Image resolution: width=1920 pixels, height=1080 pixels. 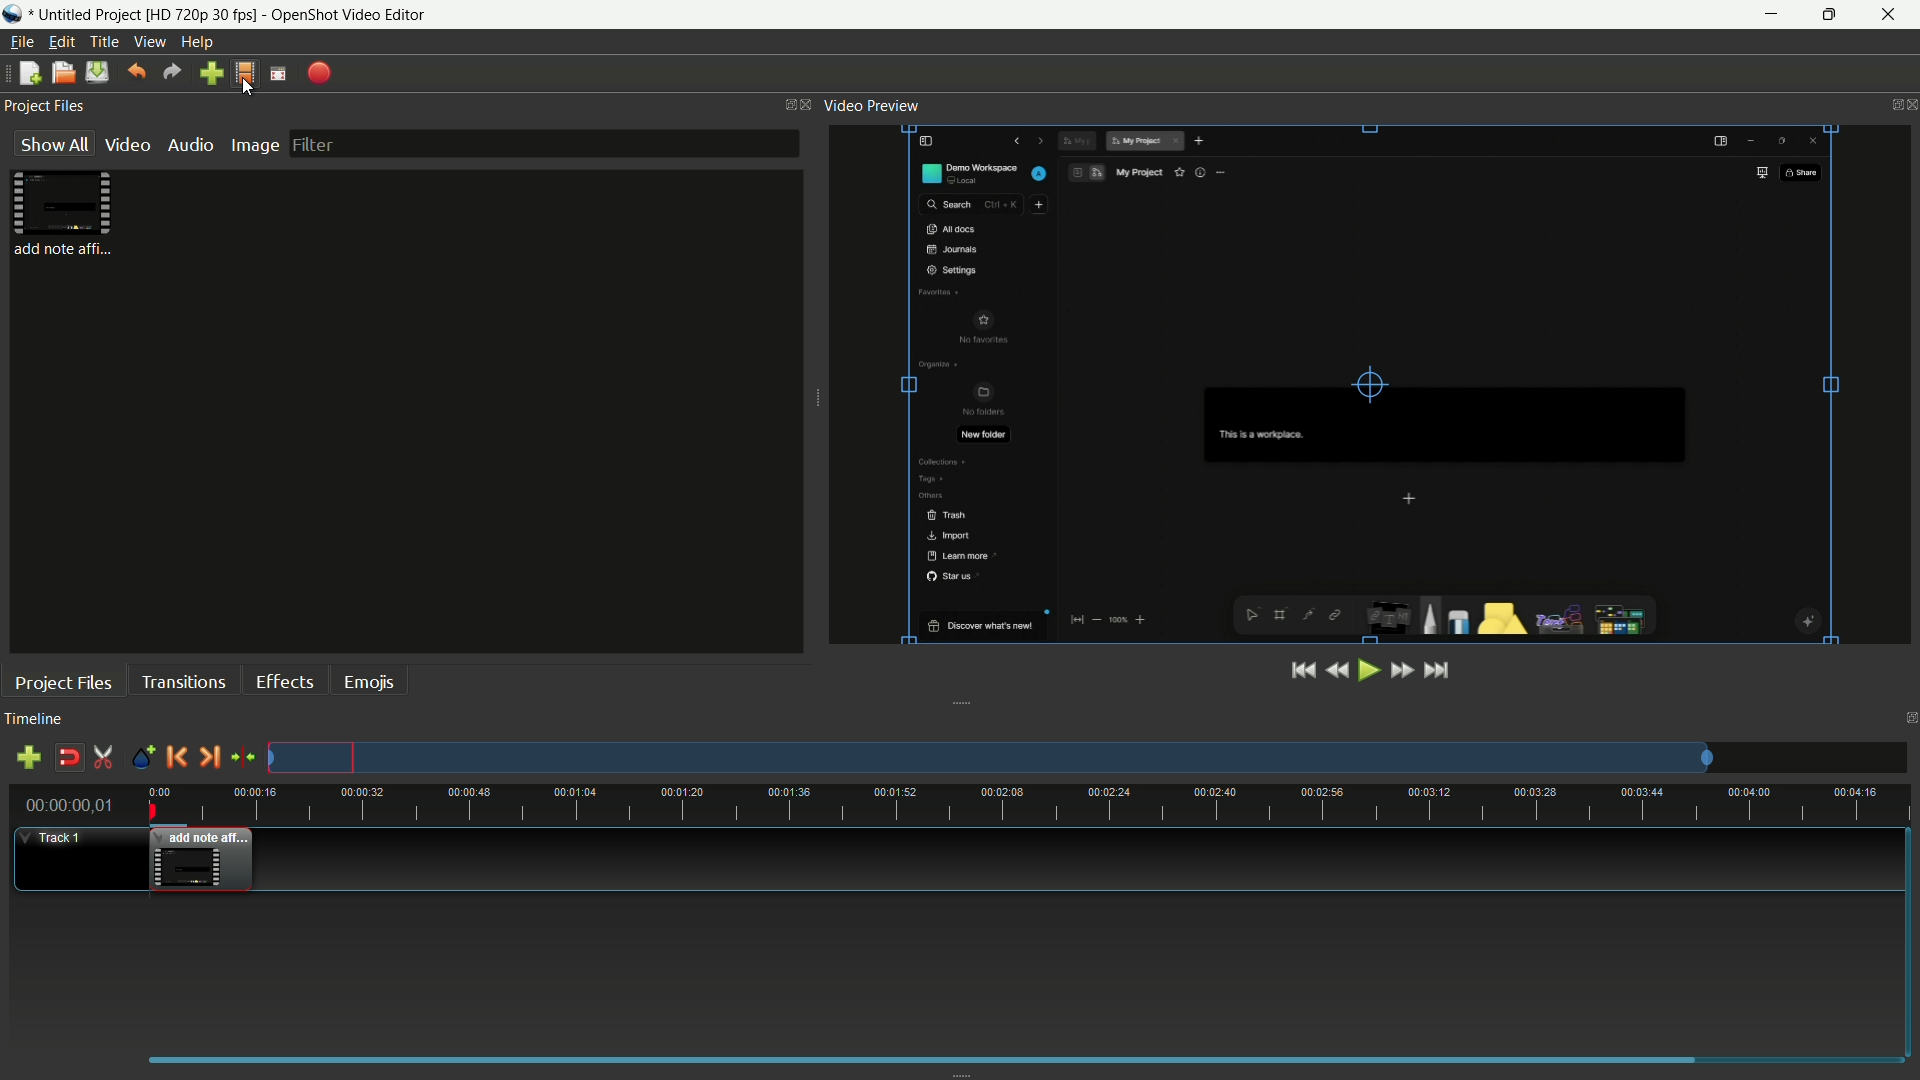 I want to click on video, so click(x=124, y=146).